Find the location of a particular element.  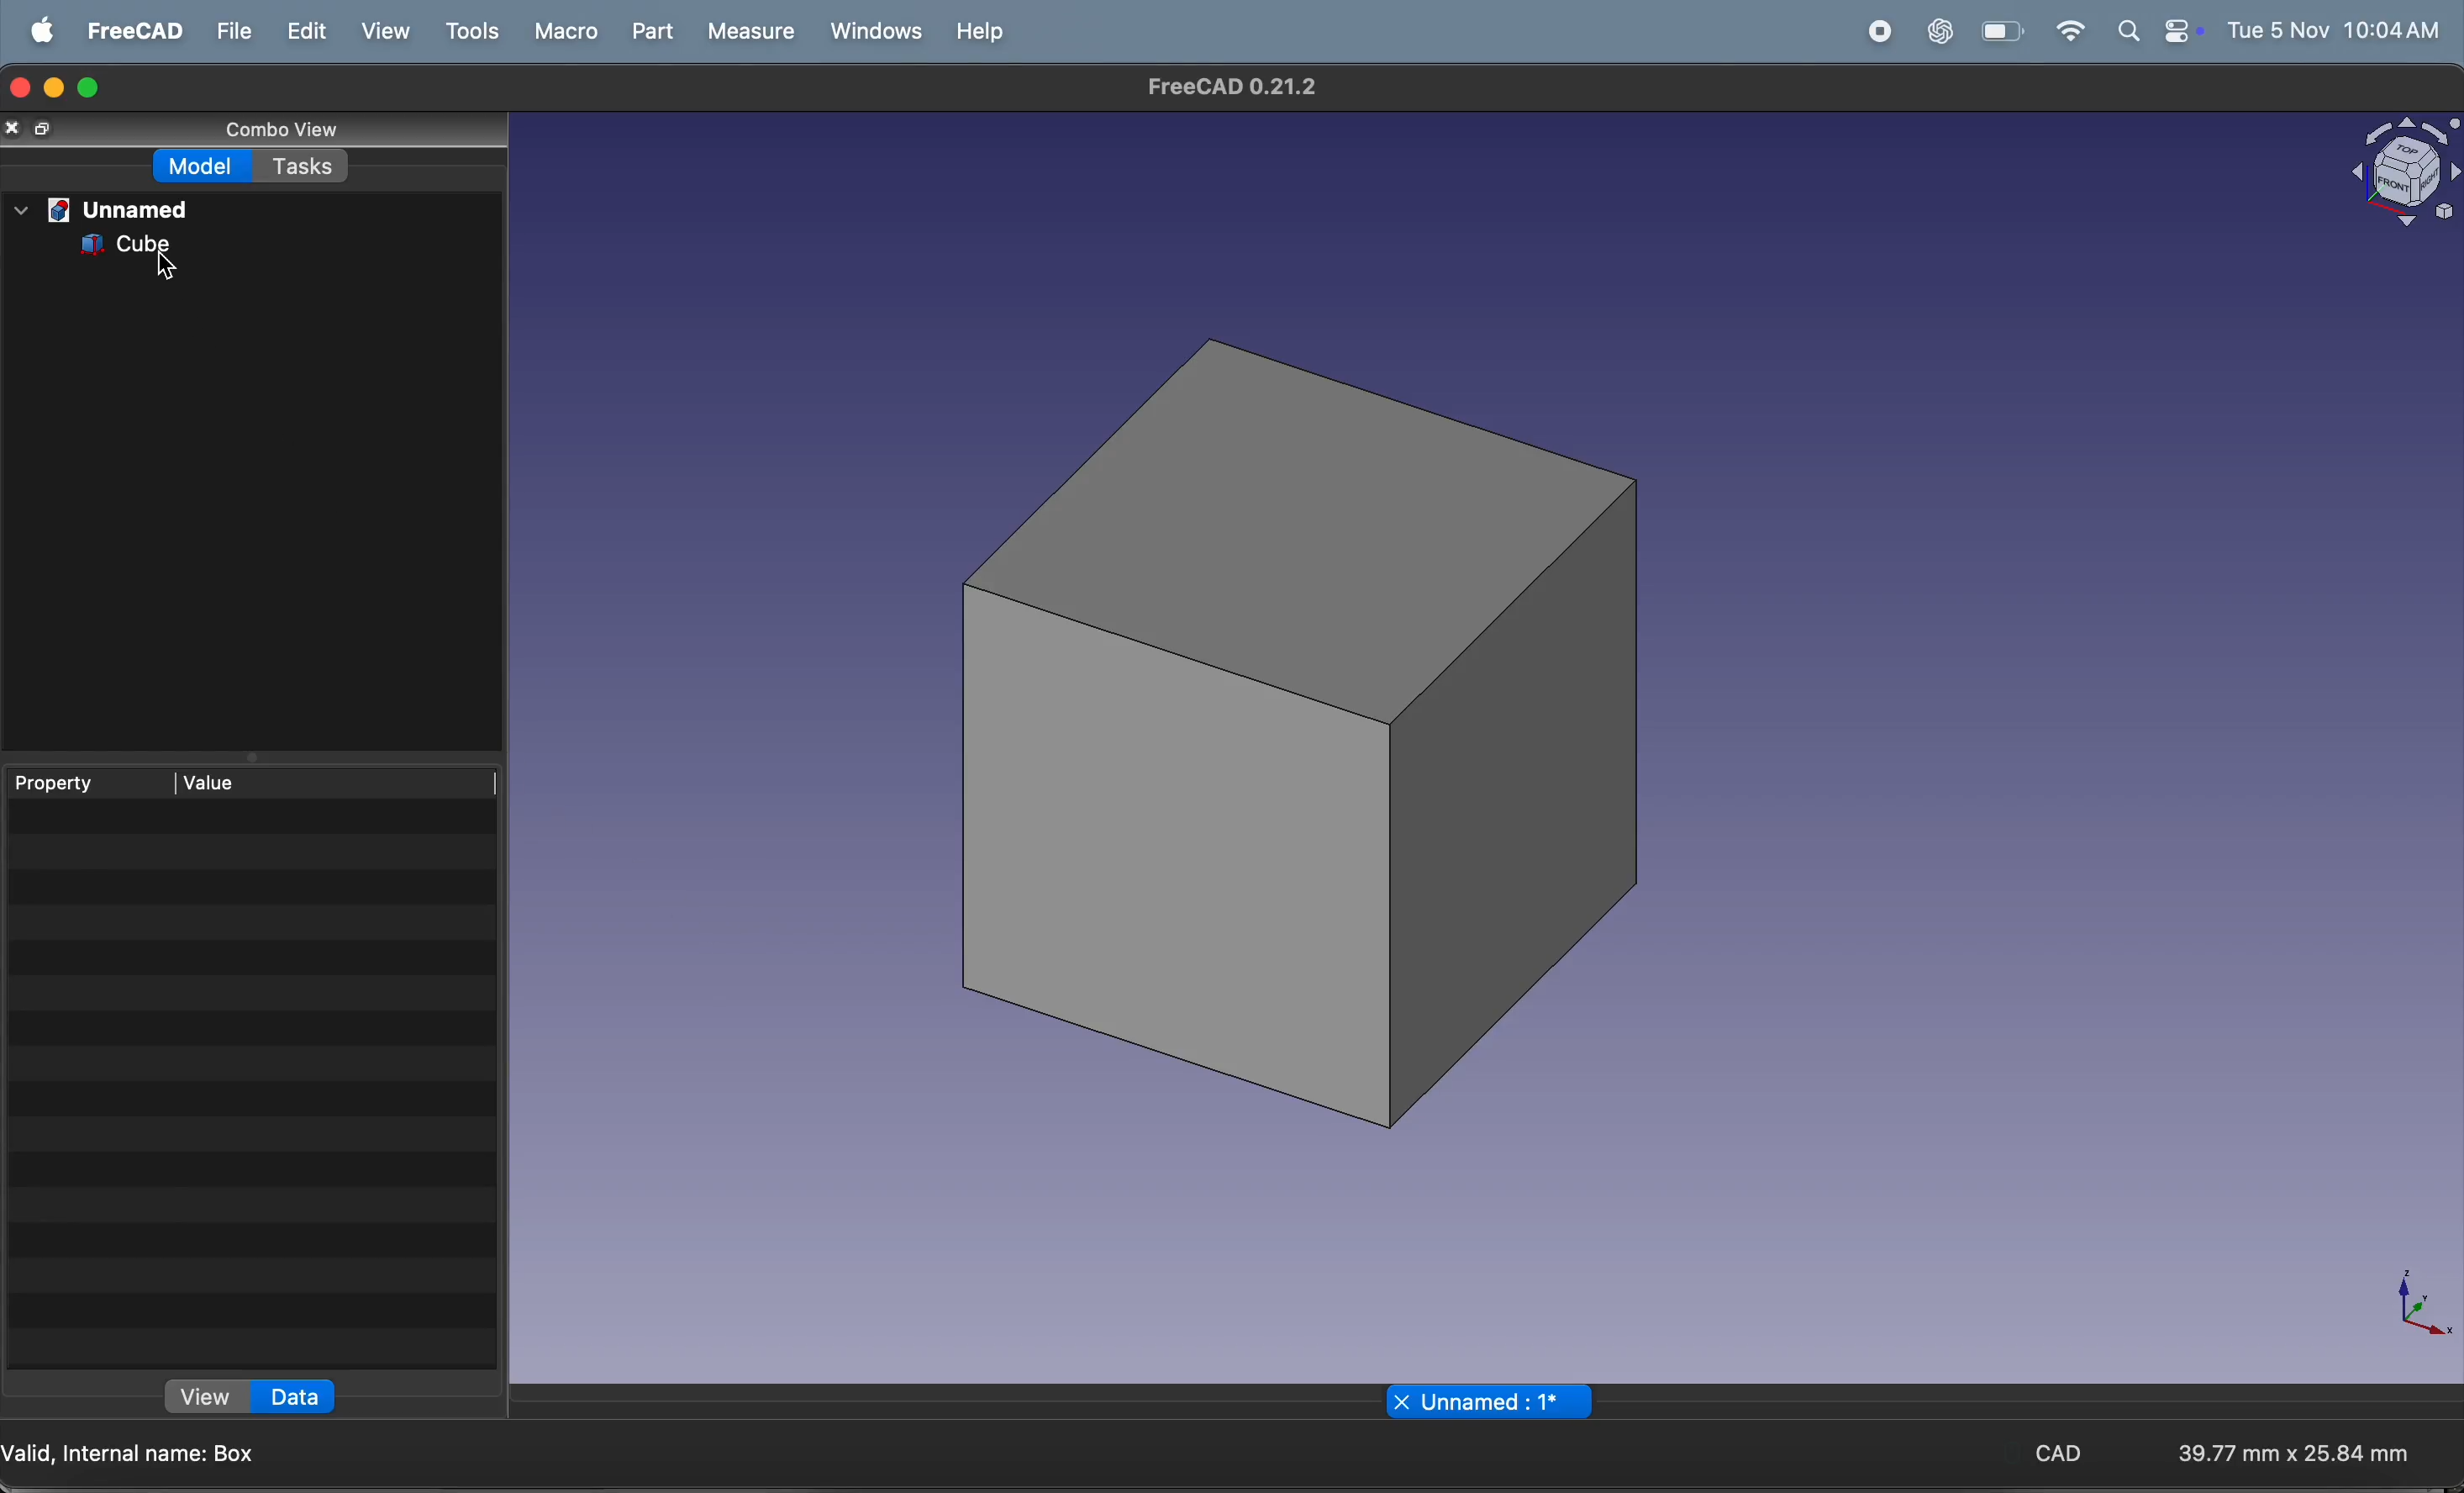

minimize is located at coordinates (58, 87).